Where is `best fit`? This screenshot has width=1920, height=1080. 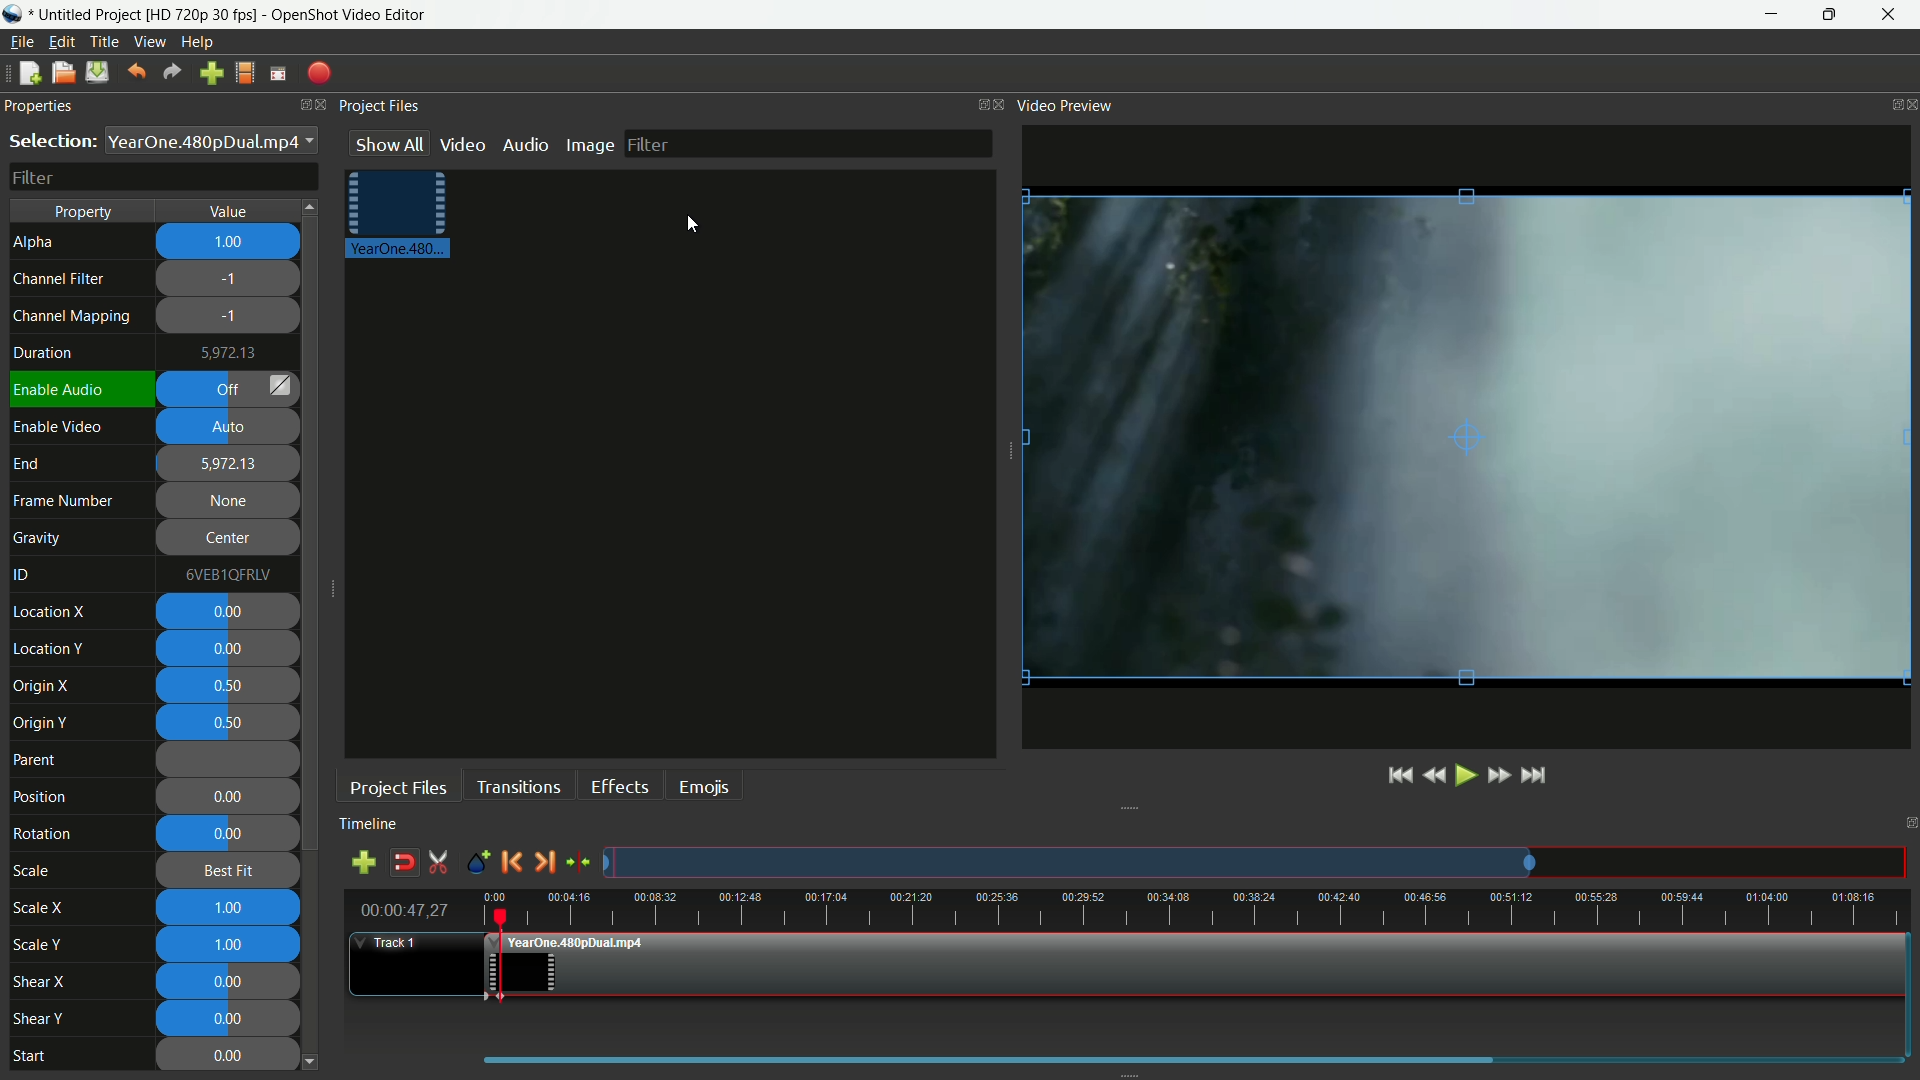 best fit is located at coordinates (223, 871).